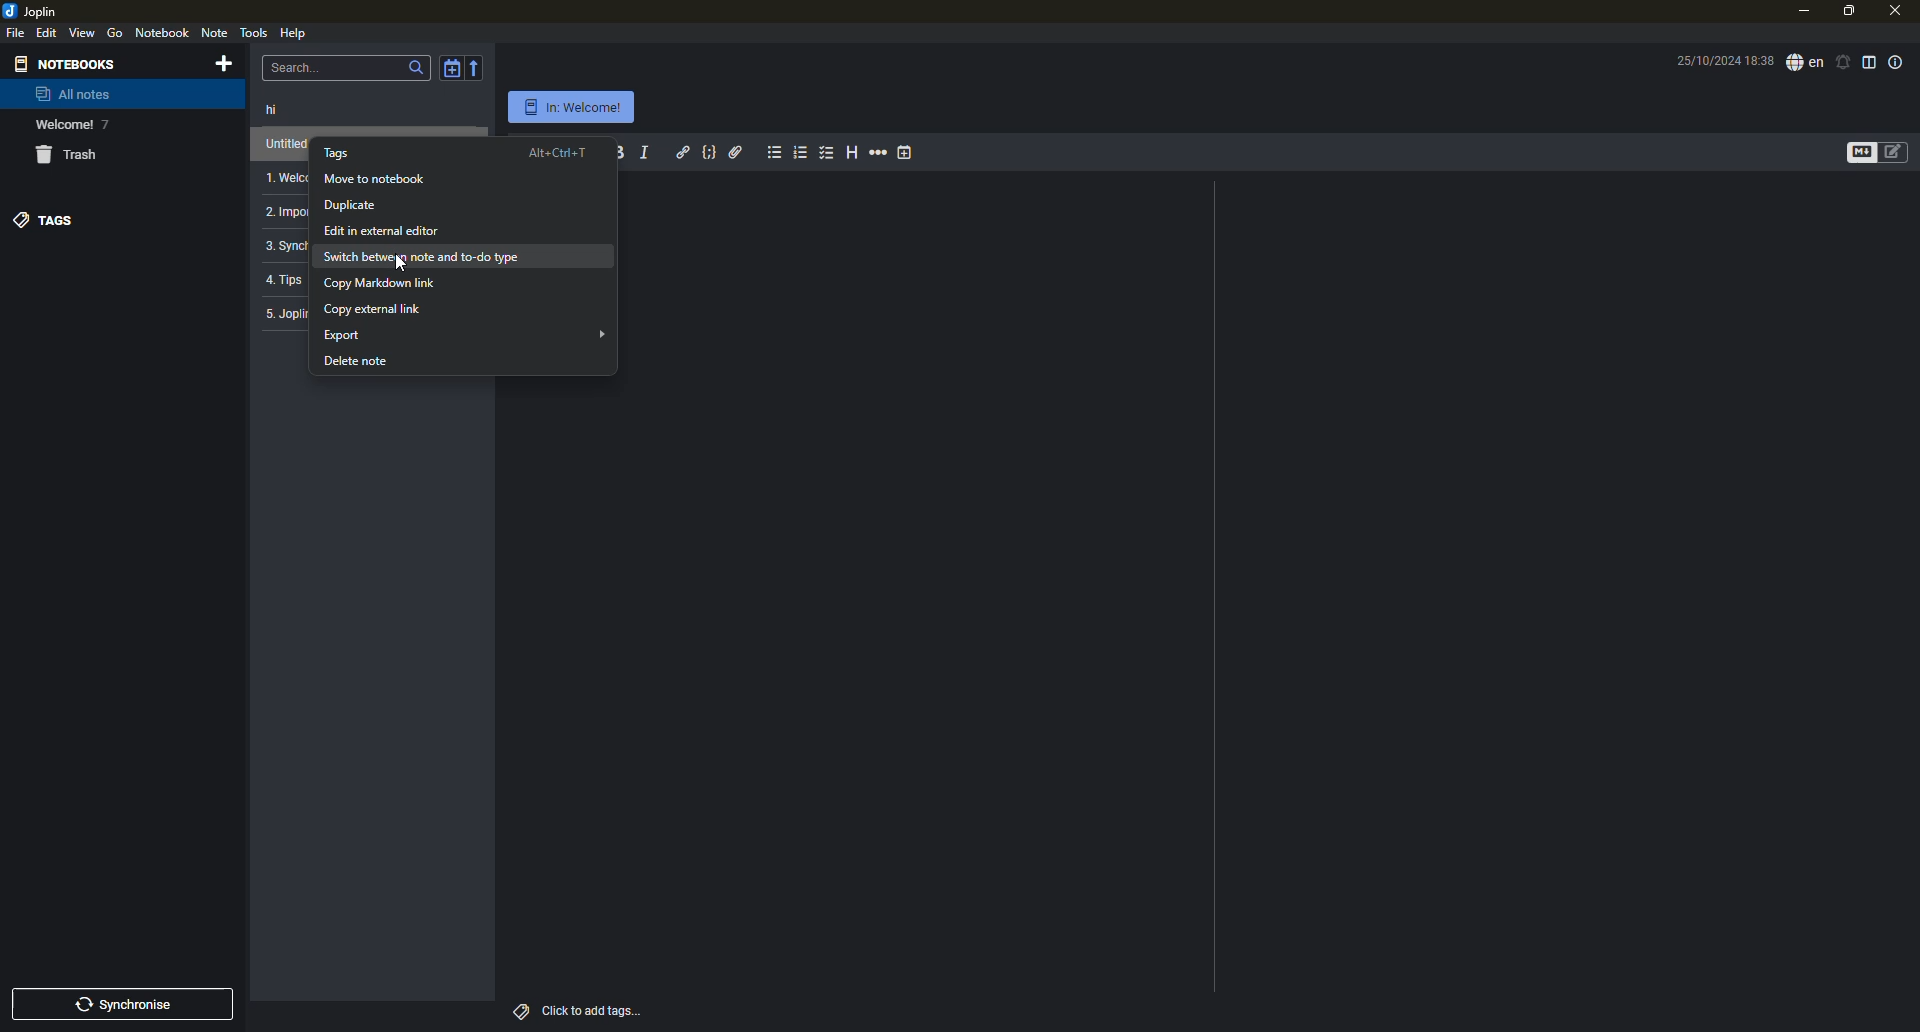  What do you see at coordinates (46, 33) in the screenshot?
I see `edit` at bounding box center [46, 33].